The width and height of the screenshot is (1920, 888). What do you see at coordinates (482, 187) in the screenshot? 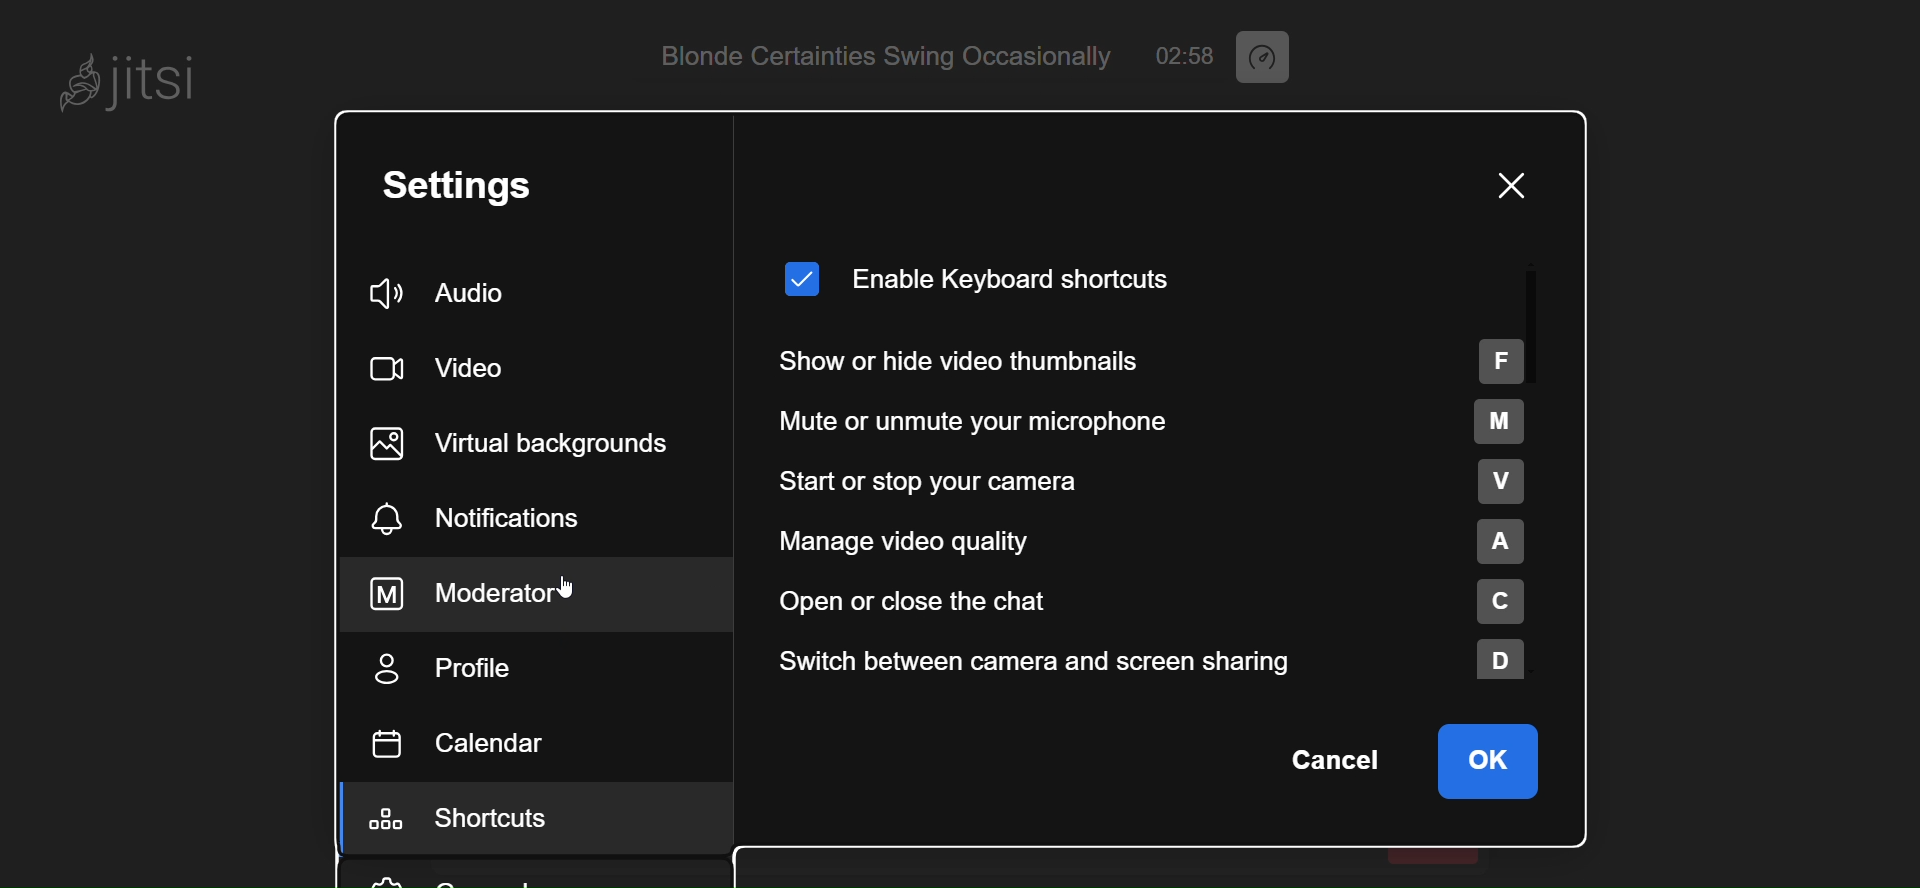
I see `setting` at bounding box center [482, 187].